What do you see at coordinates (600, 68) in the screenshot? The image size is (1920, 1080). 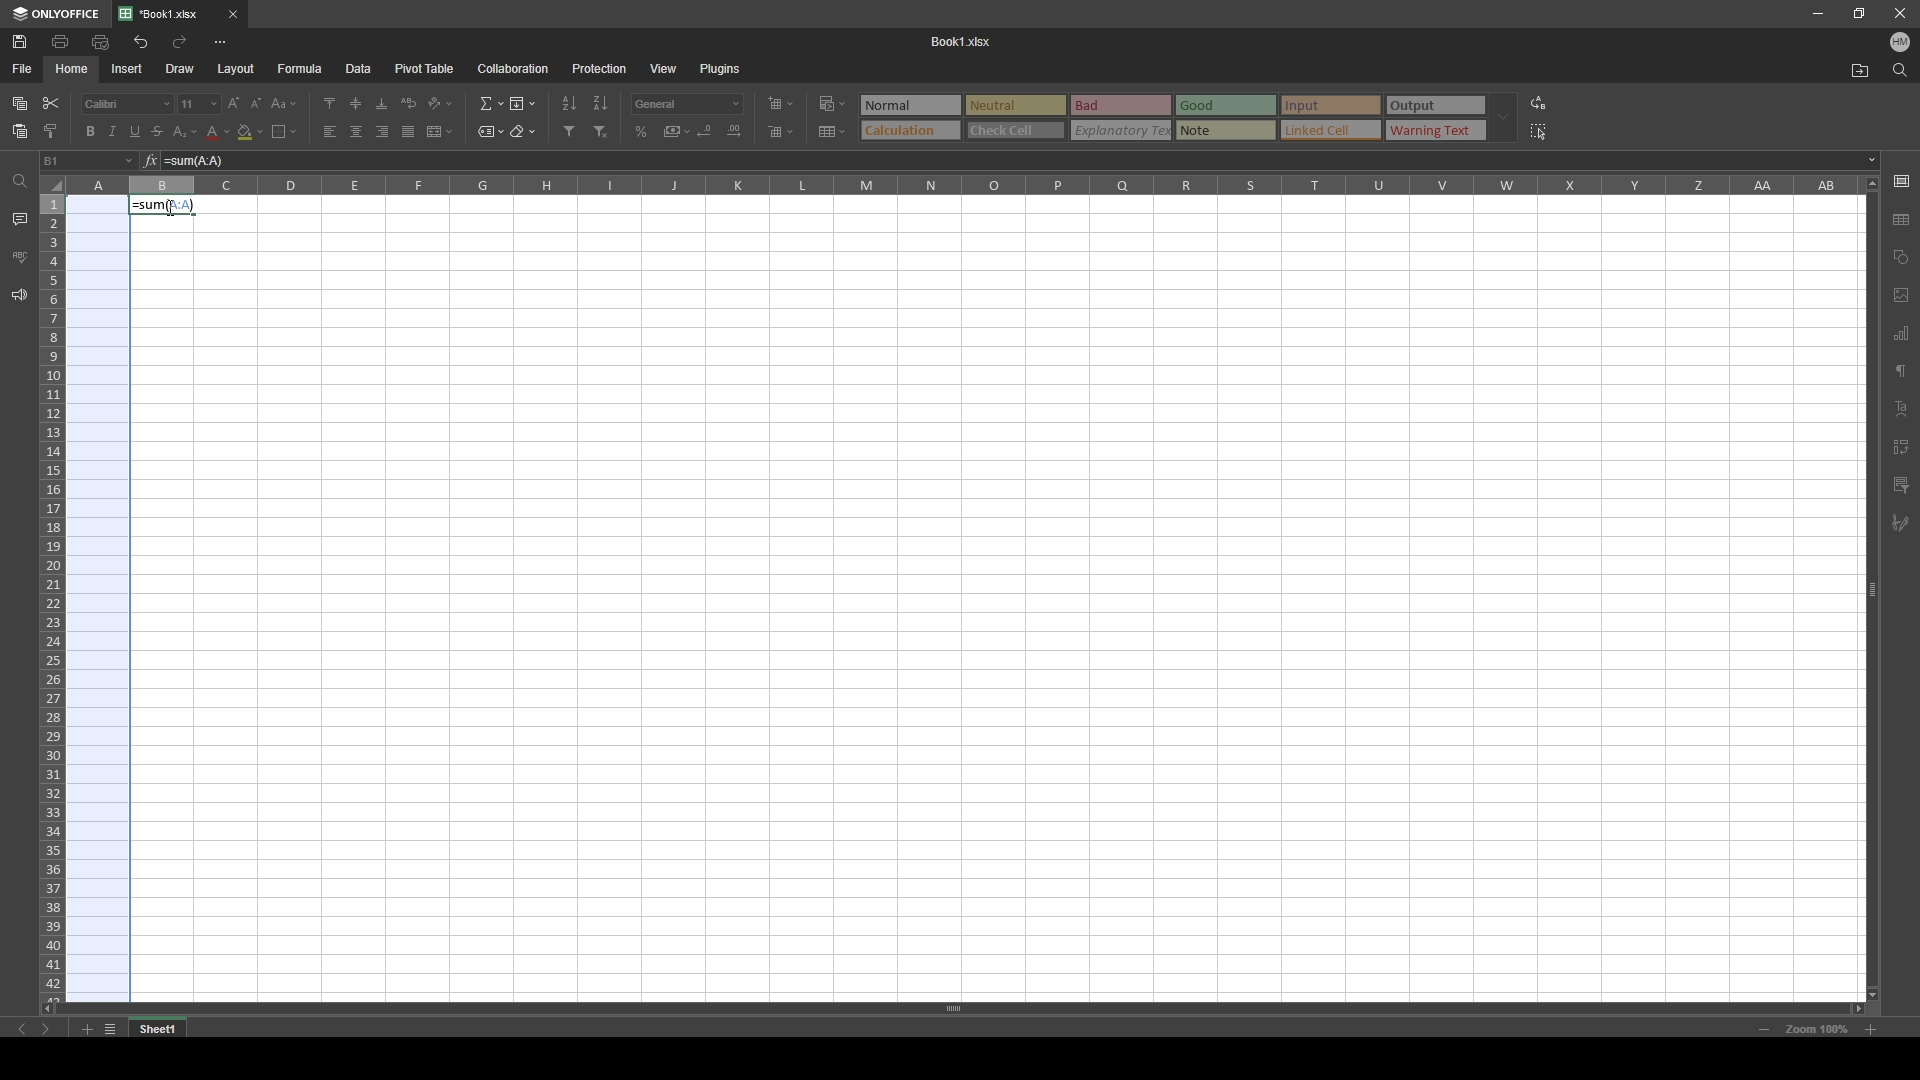 I see `protection` at bounding box center [600, 68].